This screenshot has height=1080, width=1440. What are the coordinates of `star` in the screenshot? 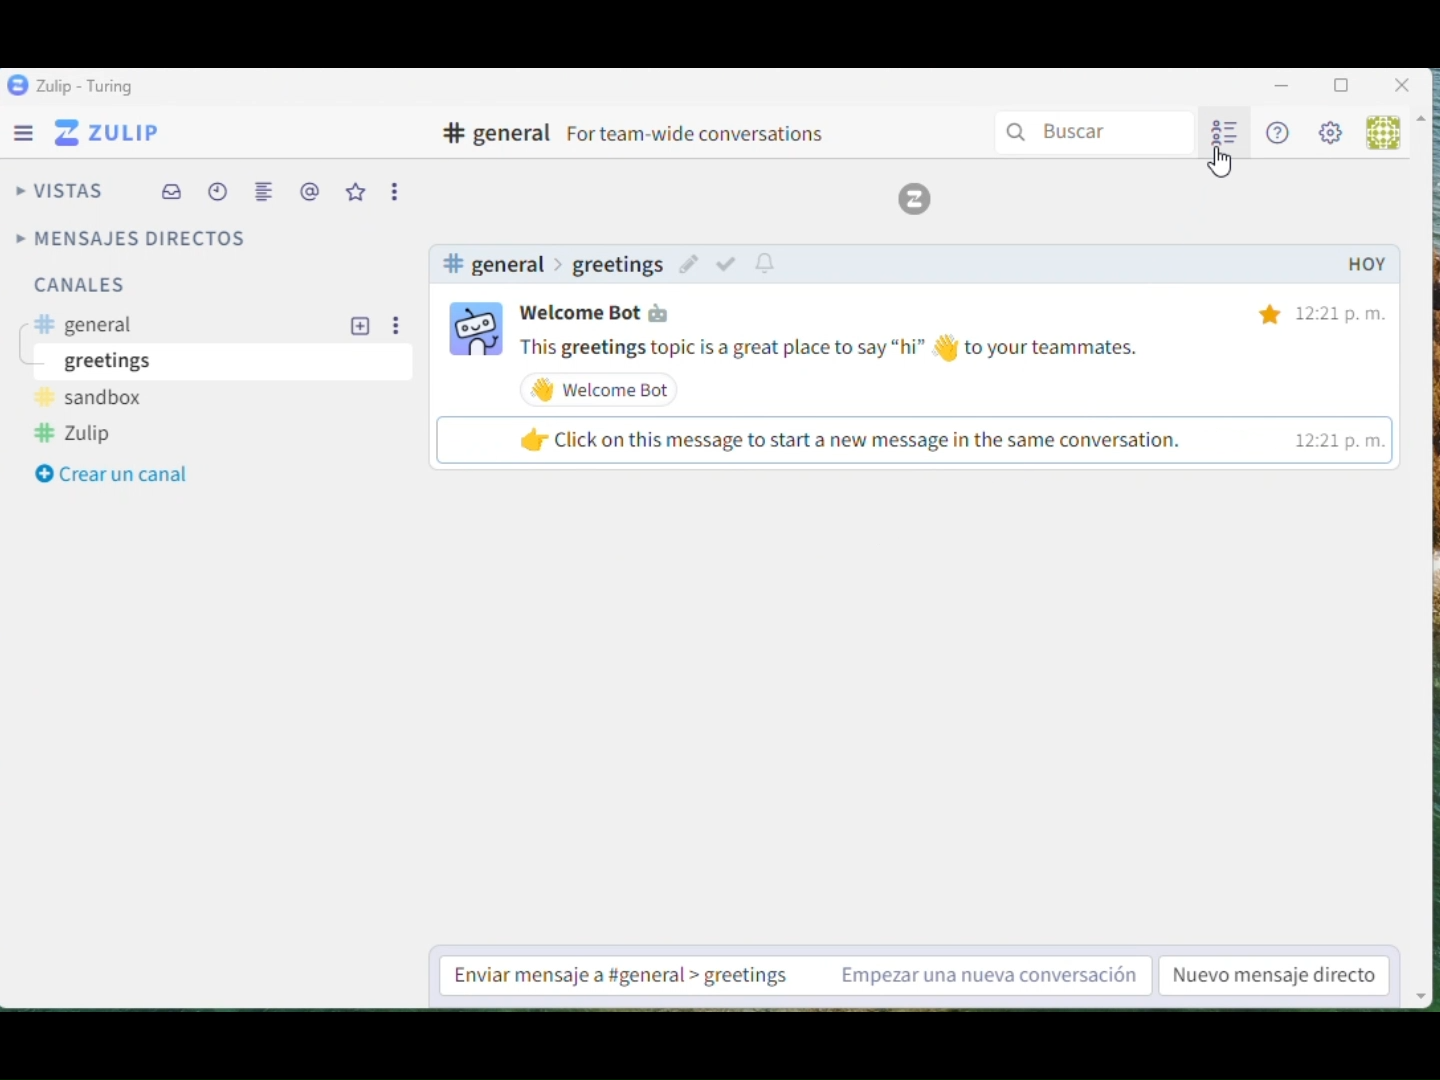 It's located at (1270, 316).